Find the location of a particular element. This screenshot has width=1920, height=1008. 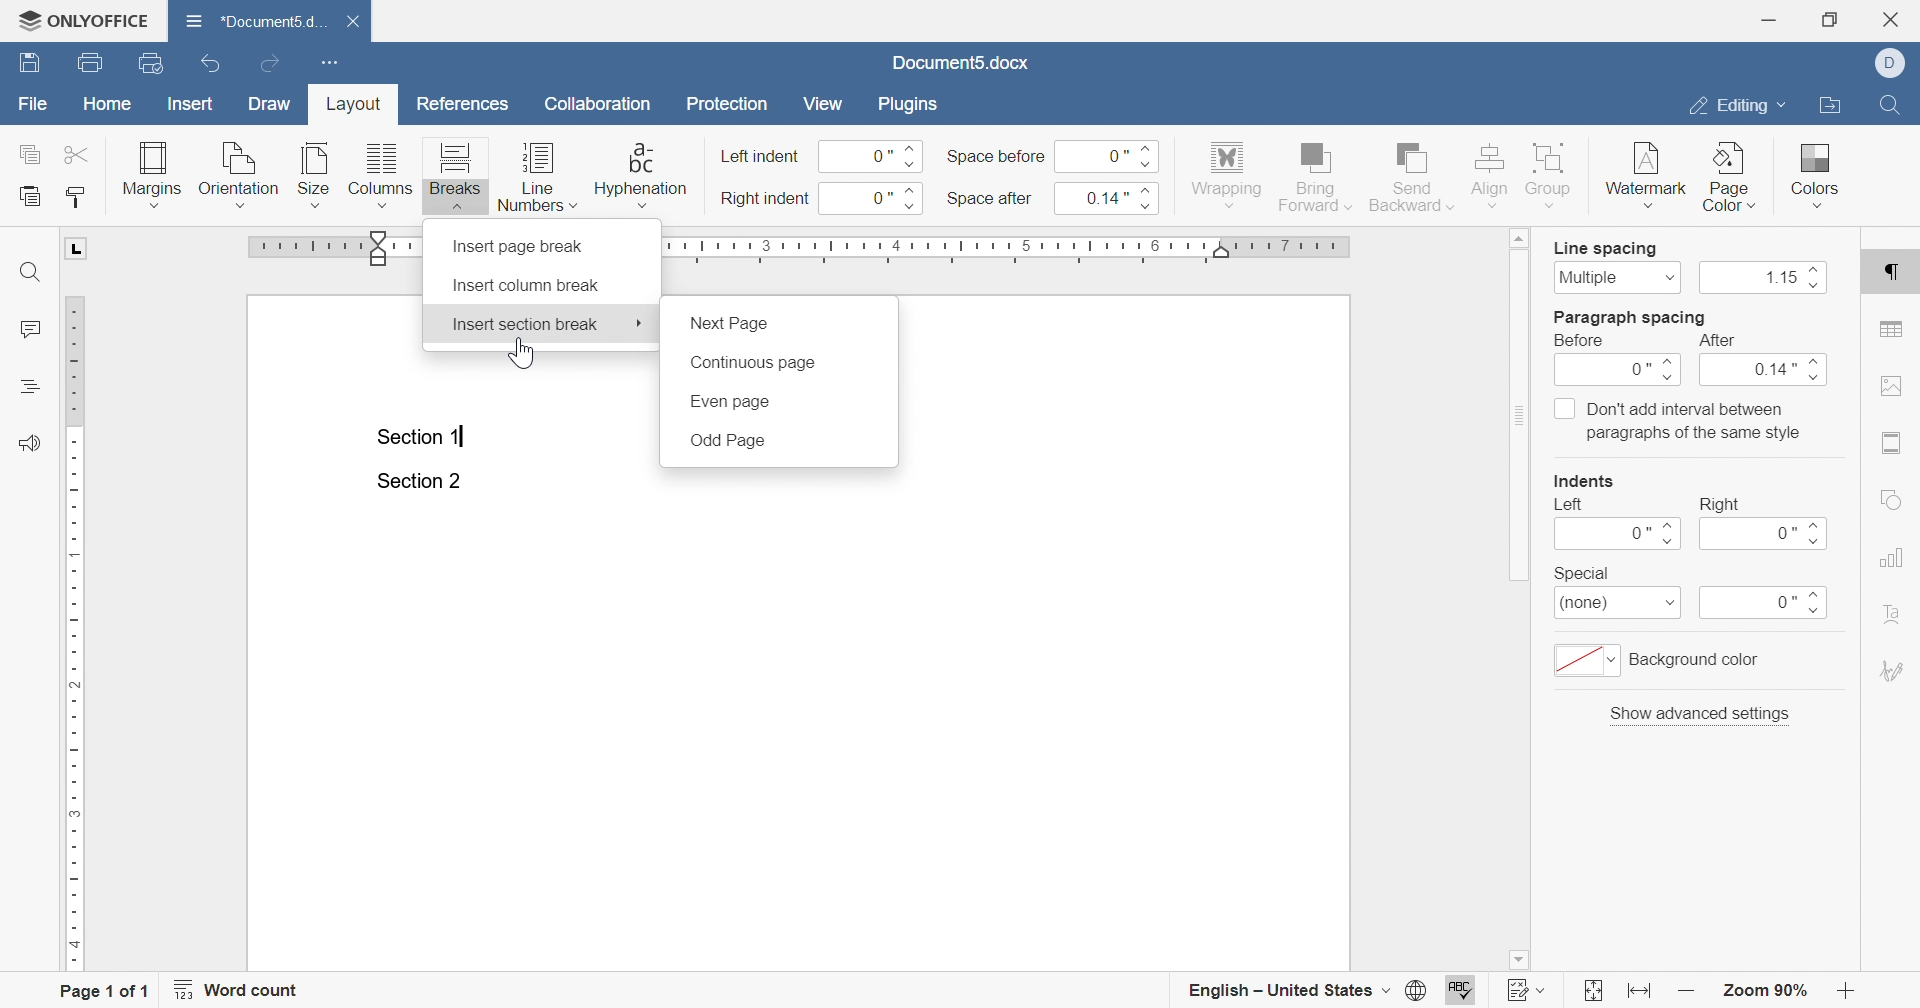

references is located at coordinates (463, 104).